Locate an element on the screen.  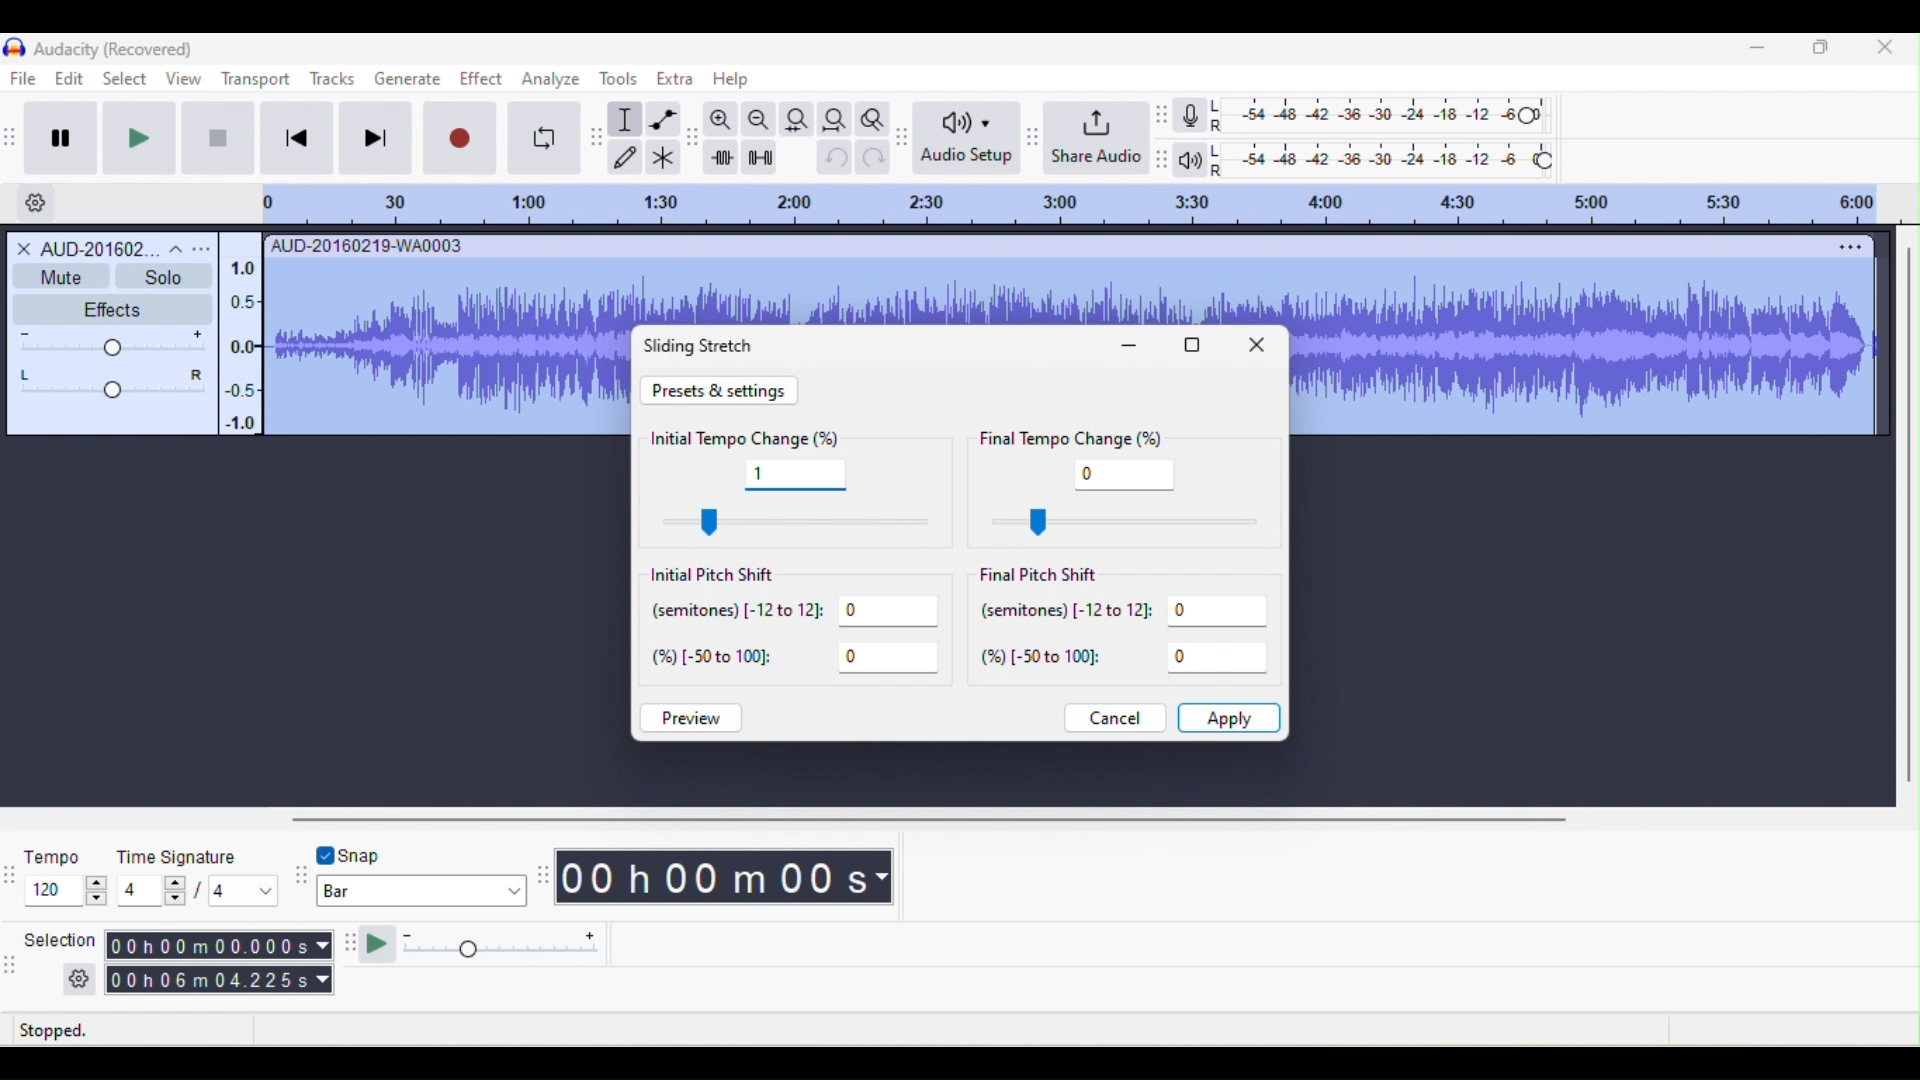
audacity plat at speed is located at coordinates (351, 947).